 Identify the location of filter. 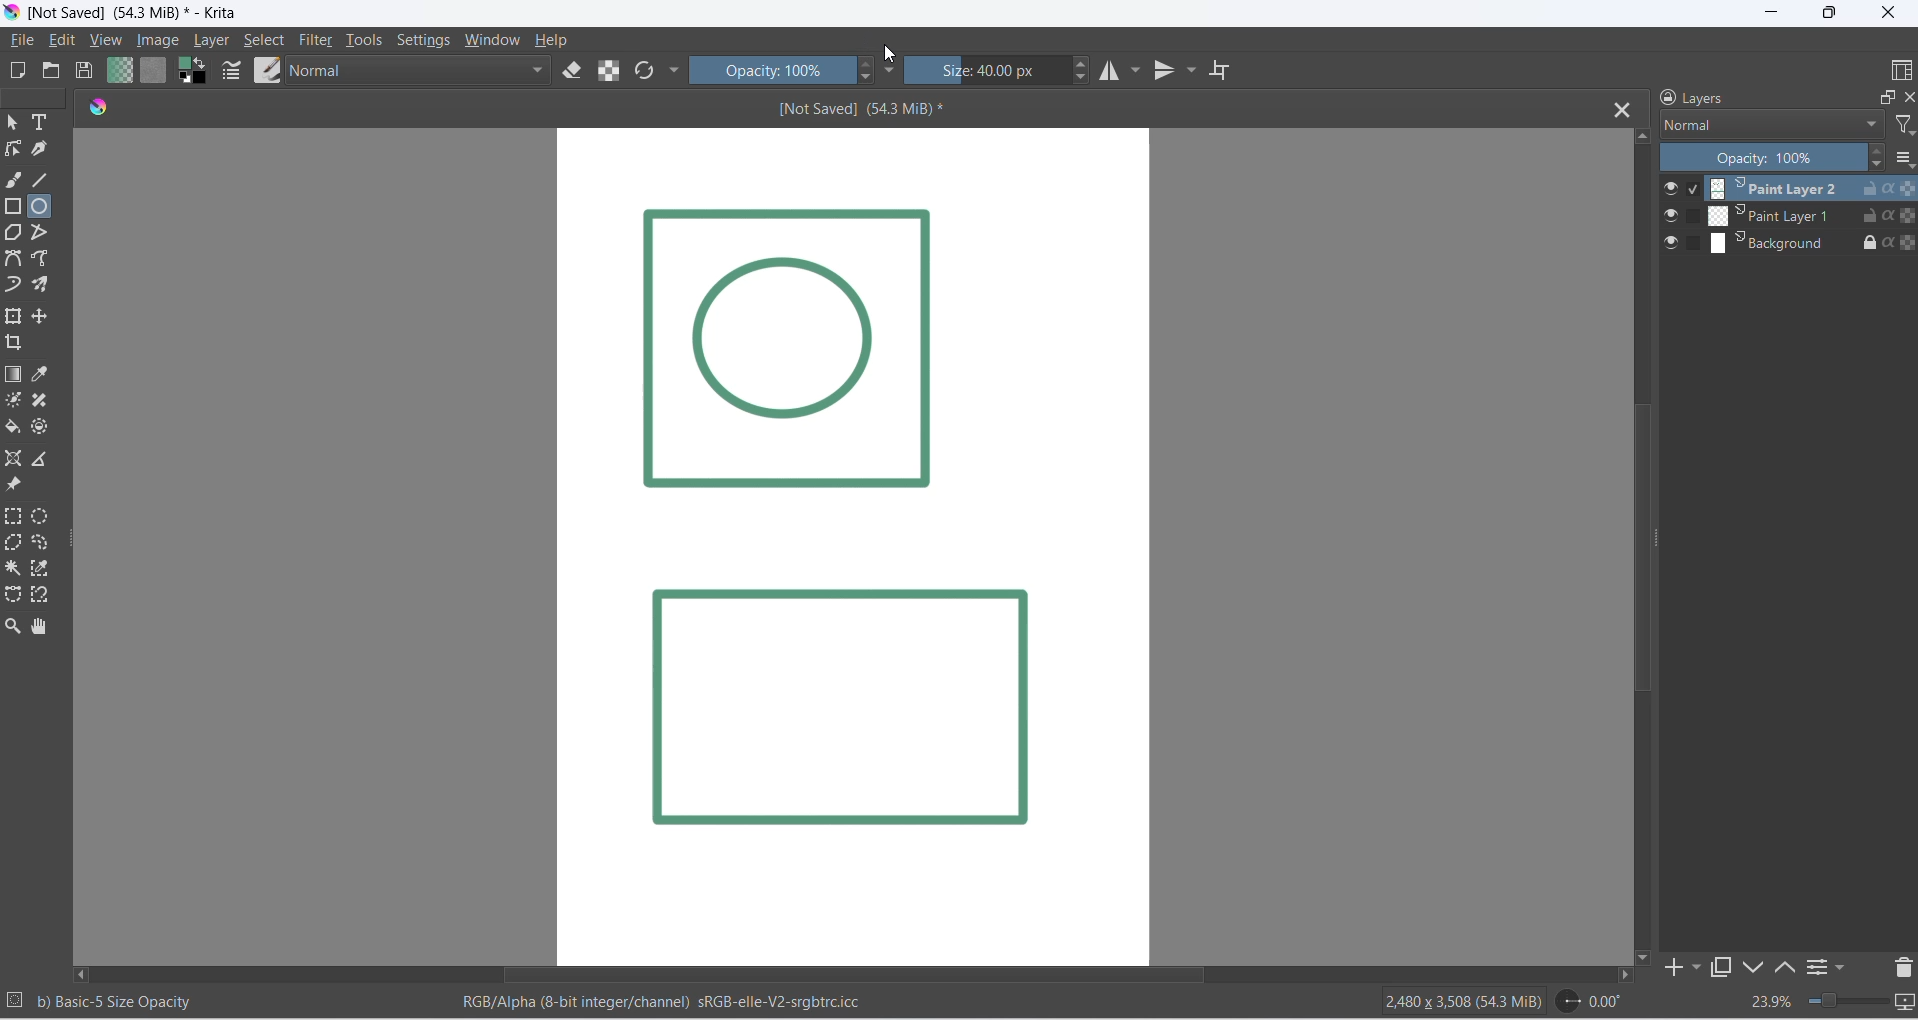
(1906, 125).